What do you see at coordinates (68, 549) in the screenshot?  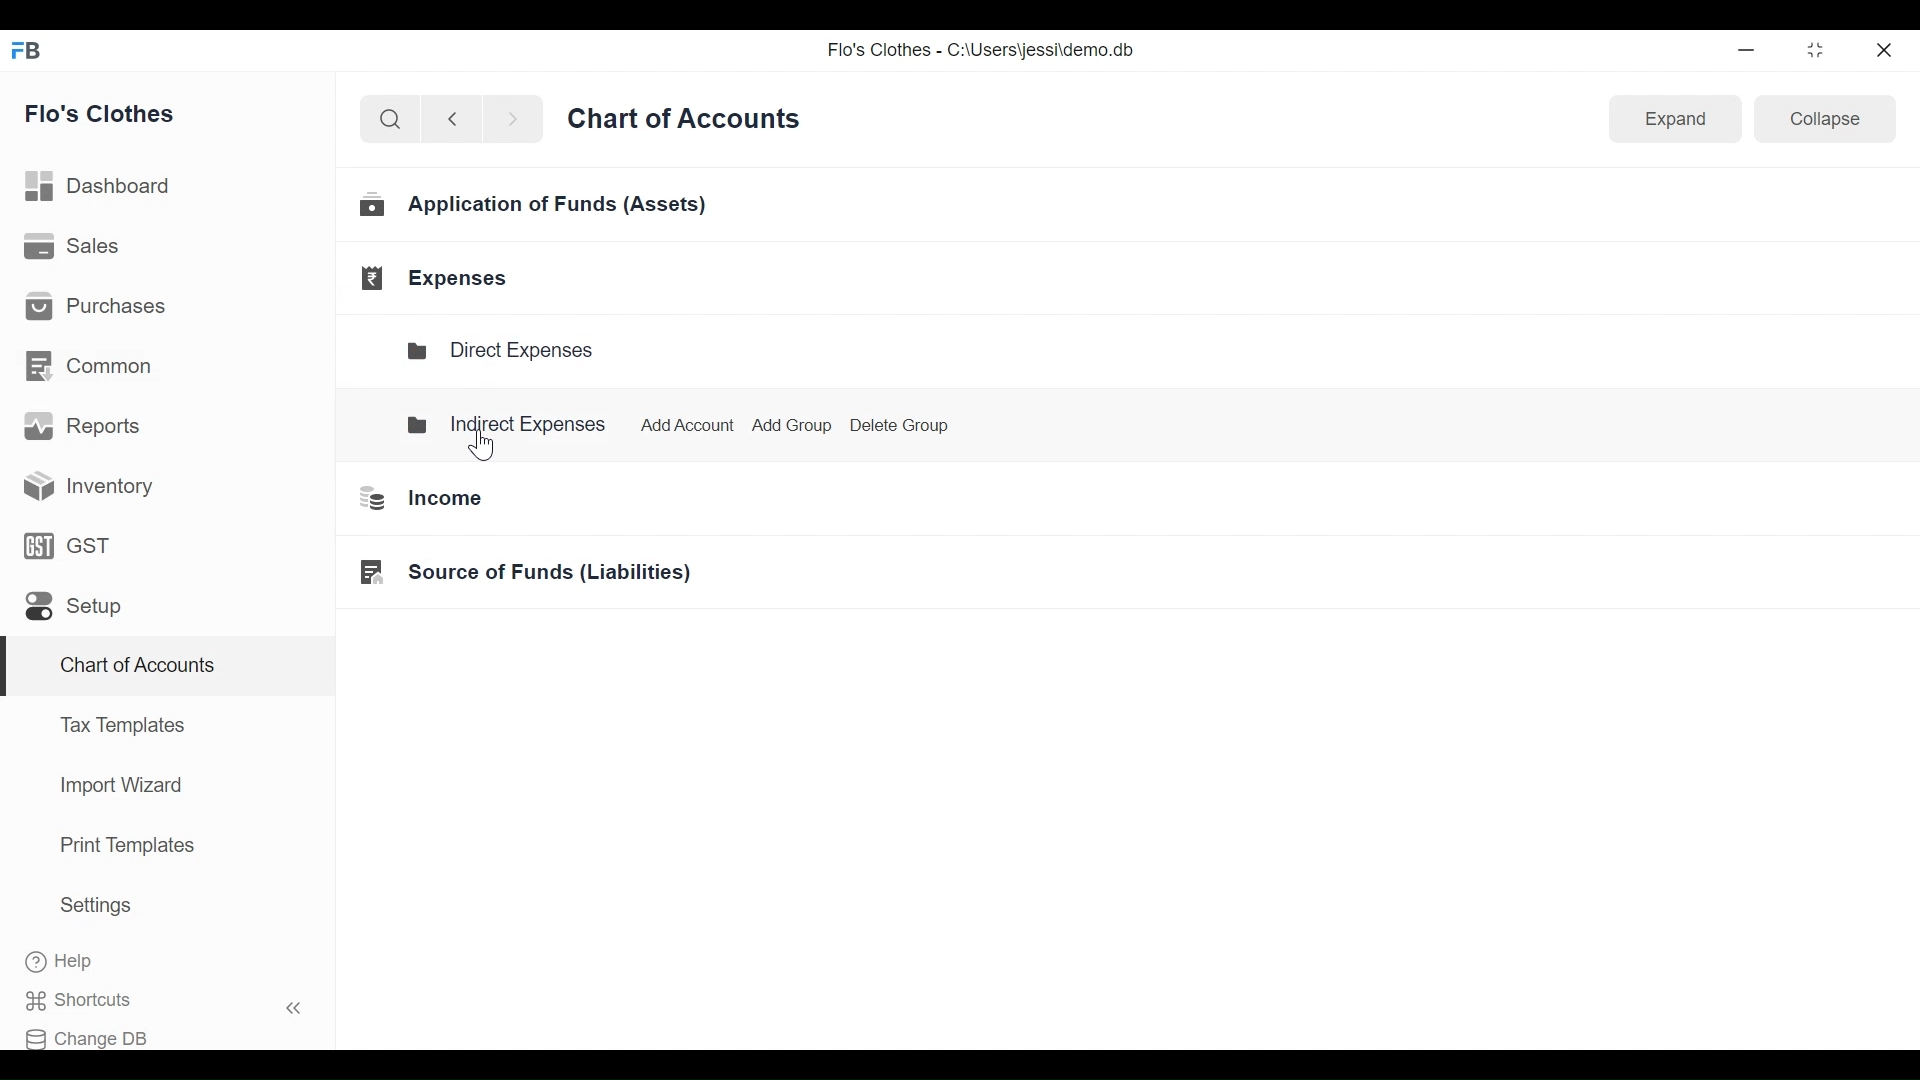 I see `GST` at bounding box center [68, 549].